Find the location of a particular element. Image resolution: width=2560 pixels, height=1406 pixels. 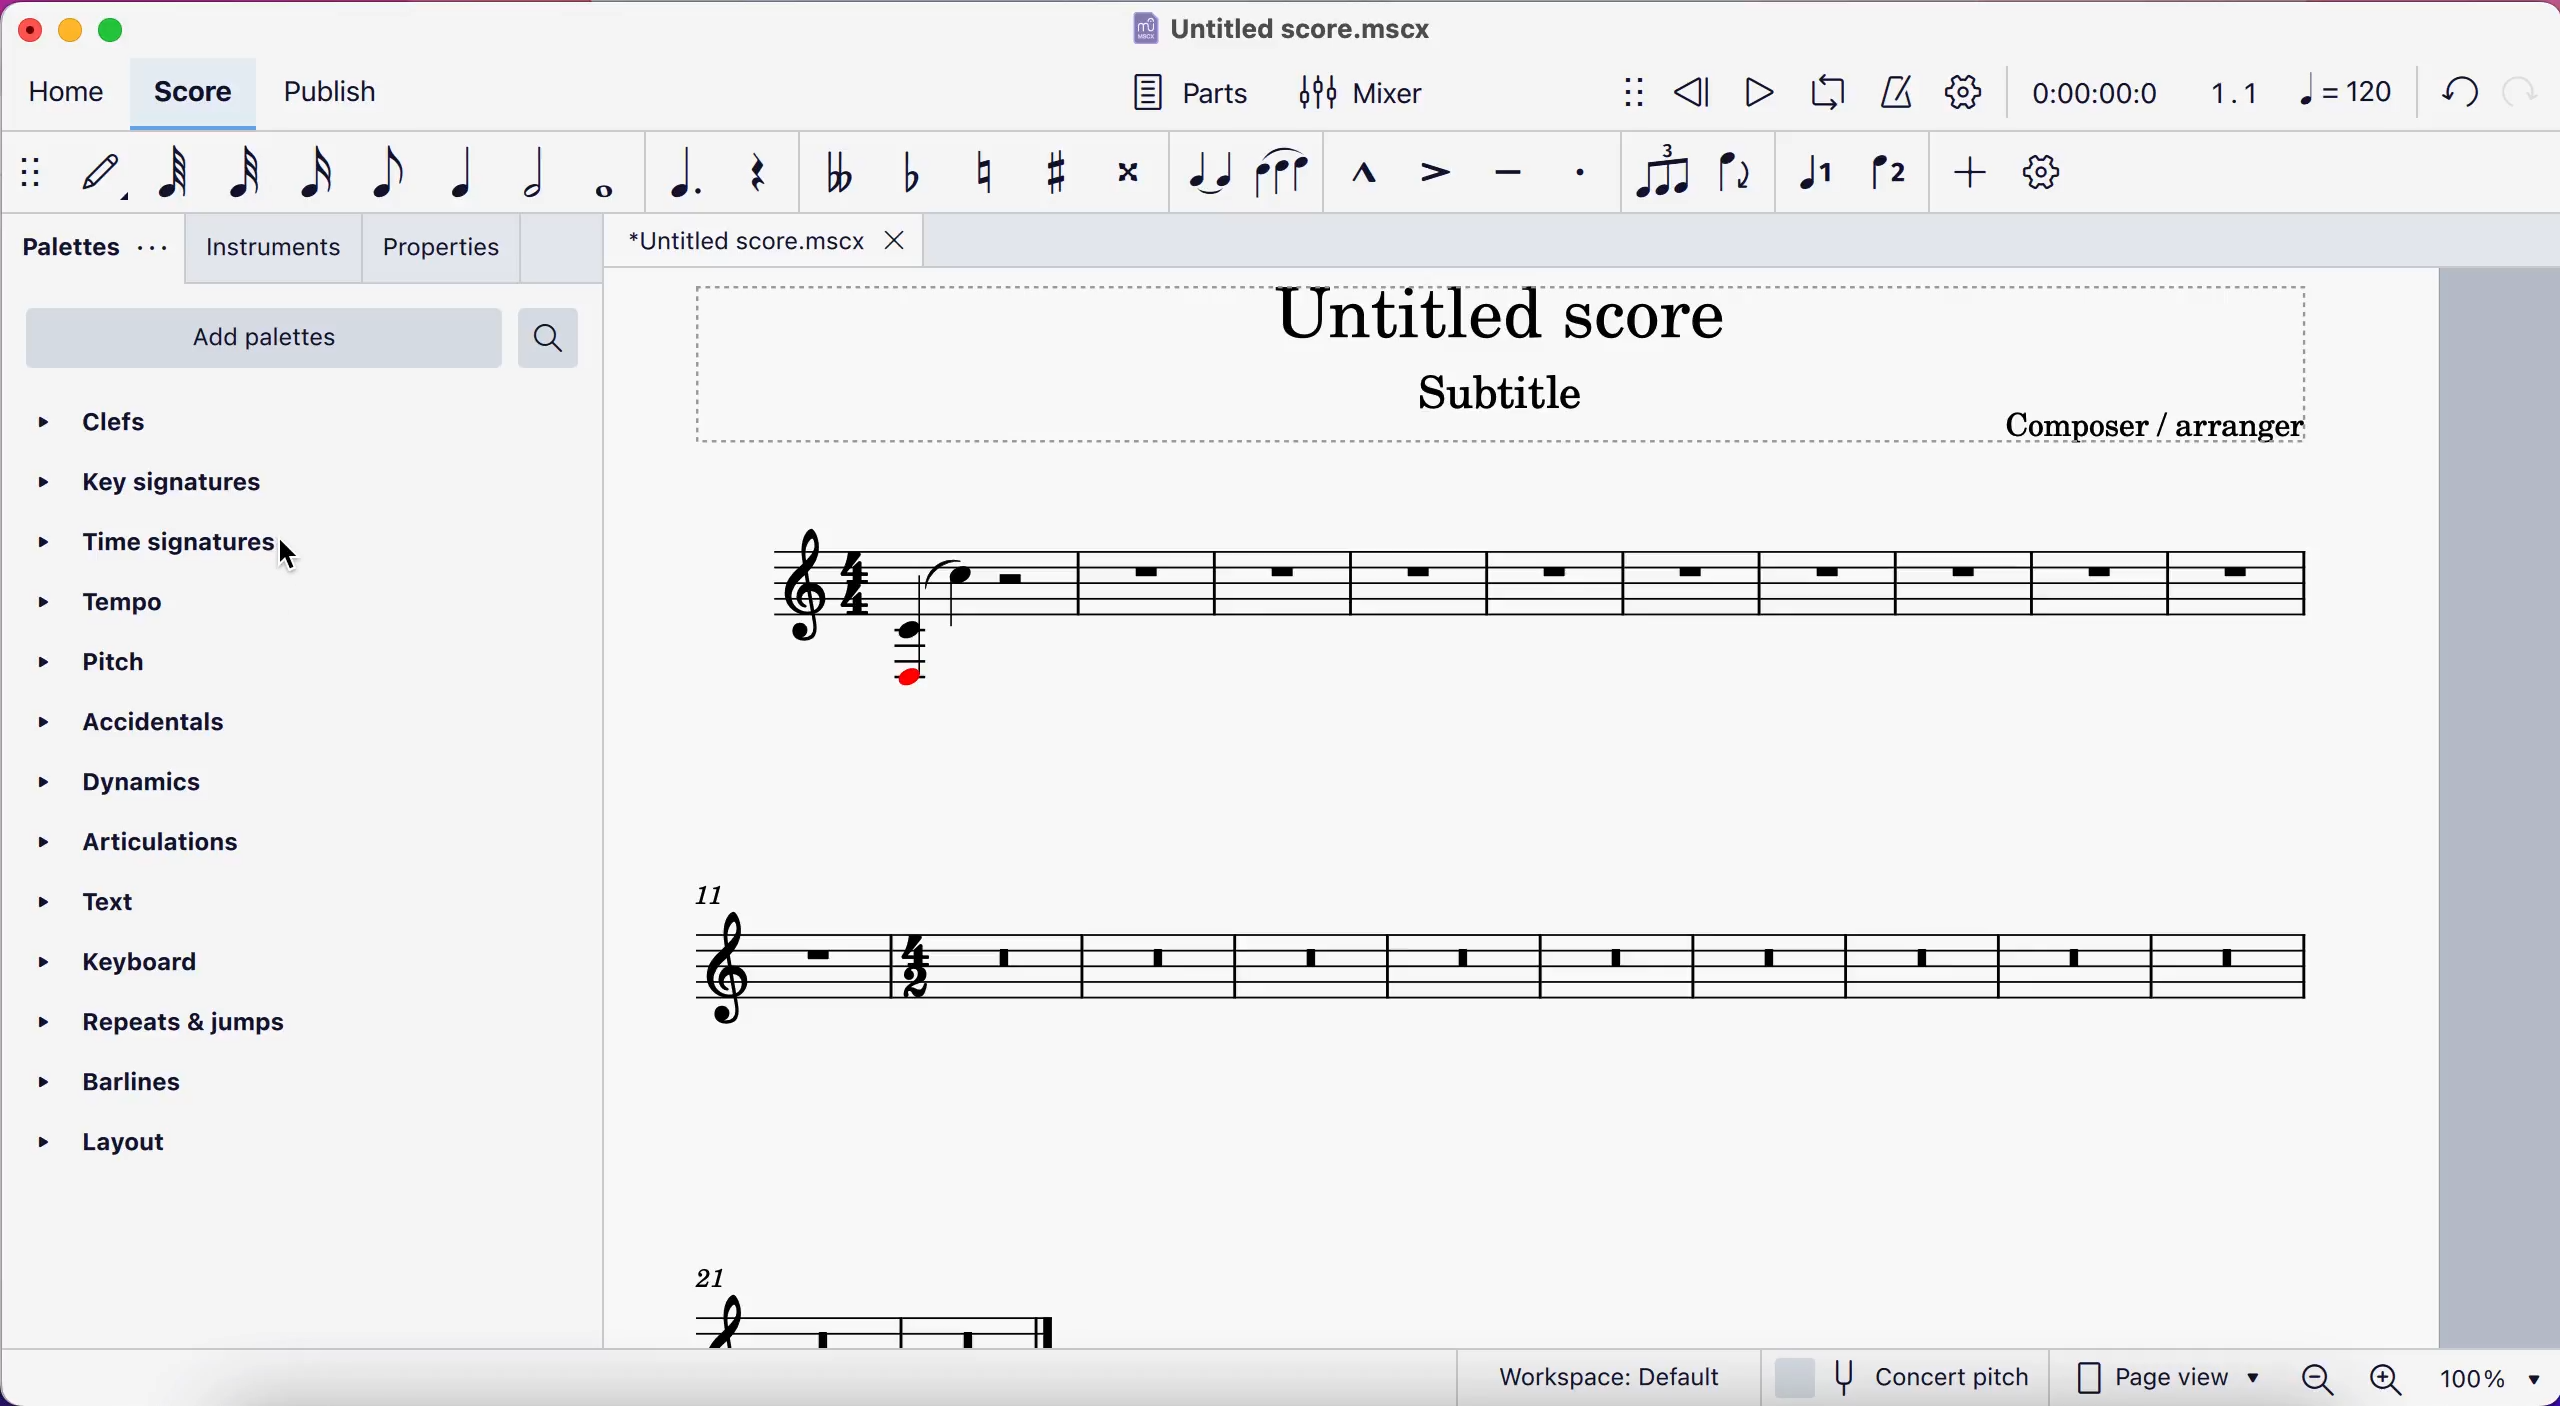

instruments is located at coordinates (264, 251).